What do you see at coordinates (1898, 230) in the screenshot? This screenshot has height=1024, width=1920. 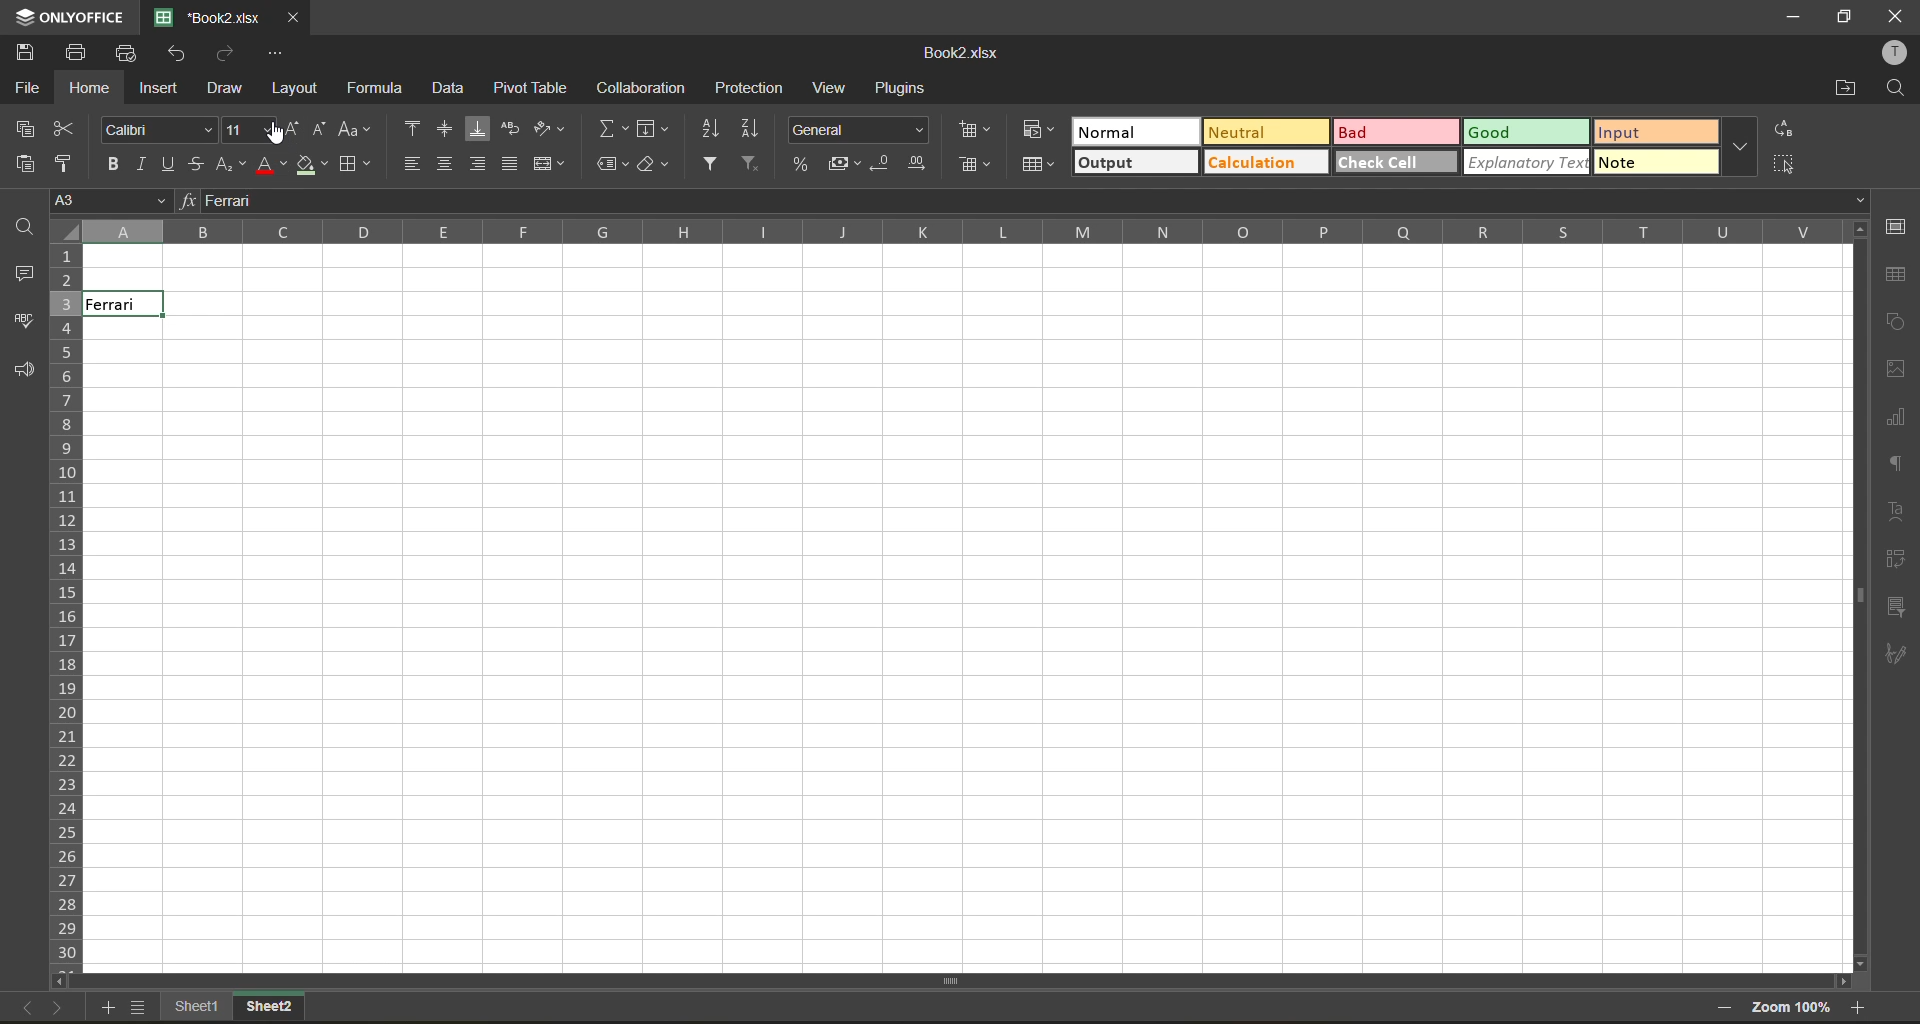 I see `cell settings` at bounding box center [1898, 230].